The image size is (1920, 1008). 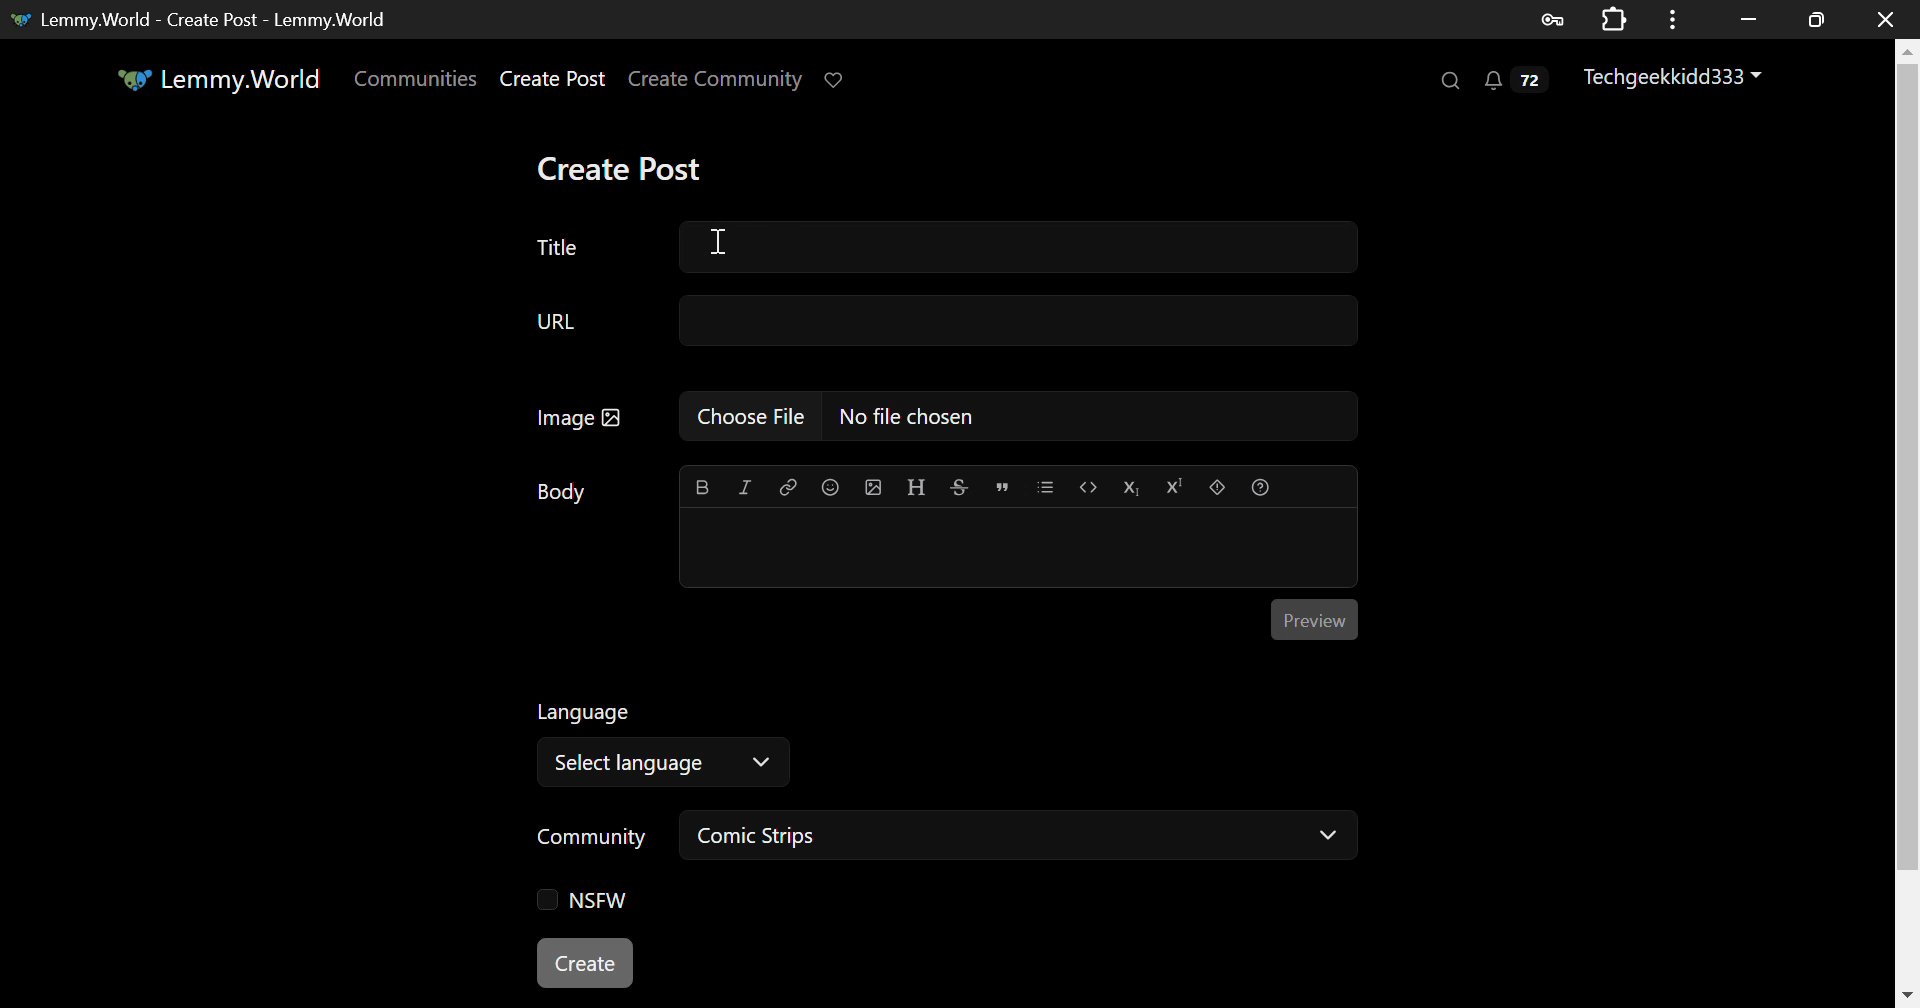 What do you see at coordinates (208, 19) in the screenshot?
I see `Lemmy.World - Create Post - Lemmy.World` at bounding box center [208, 19].